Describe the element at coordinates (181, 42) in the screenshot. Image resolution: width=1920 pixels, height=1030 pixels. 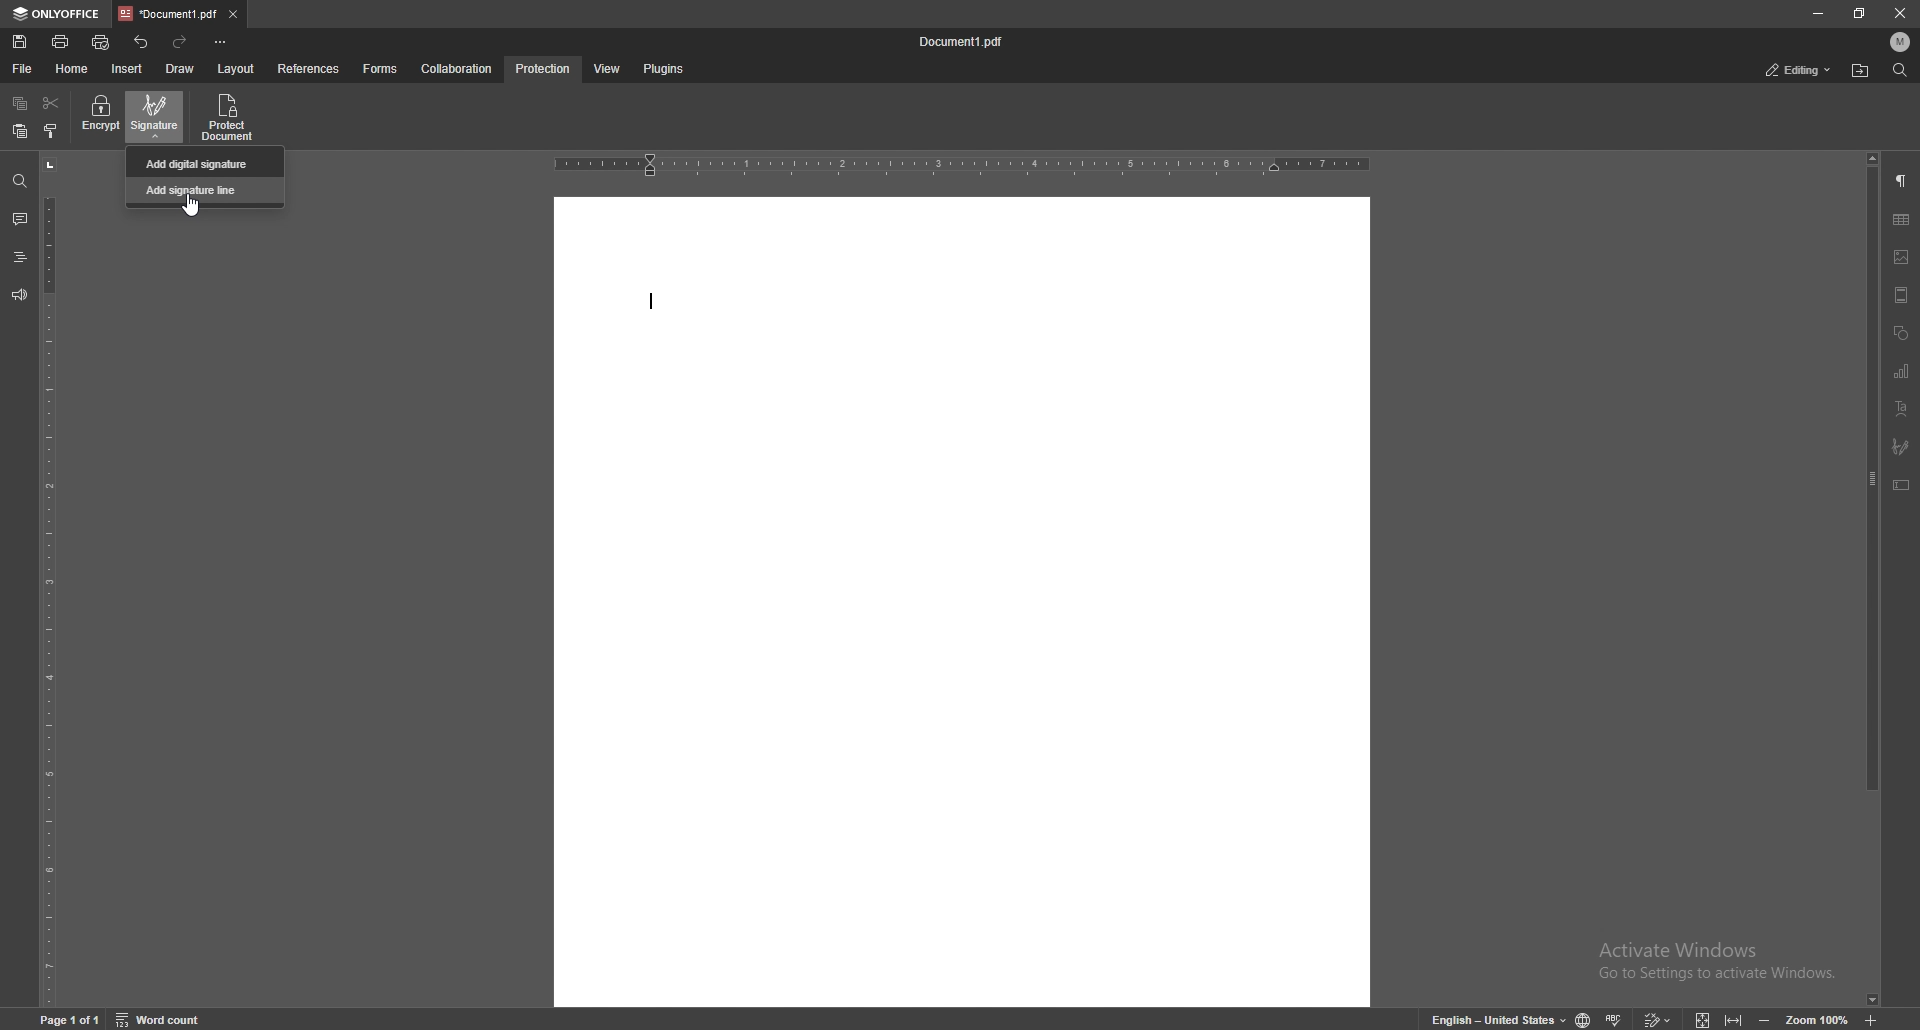
I see `redo` at that location.